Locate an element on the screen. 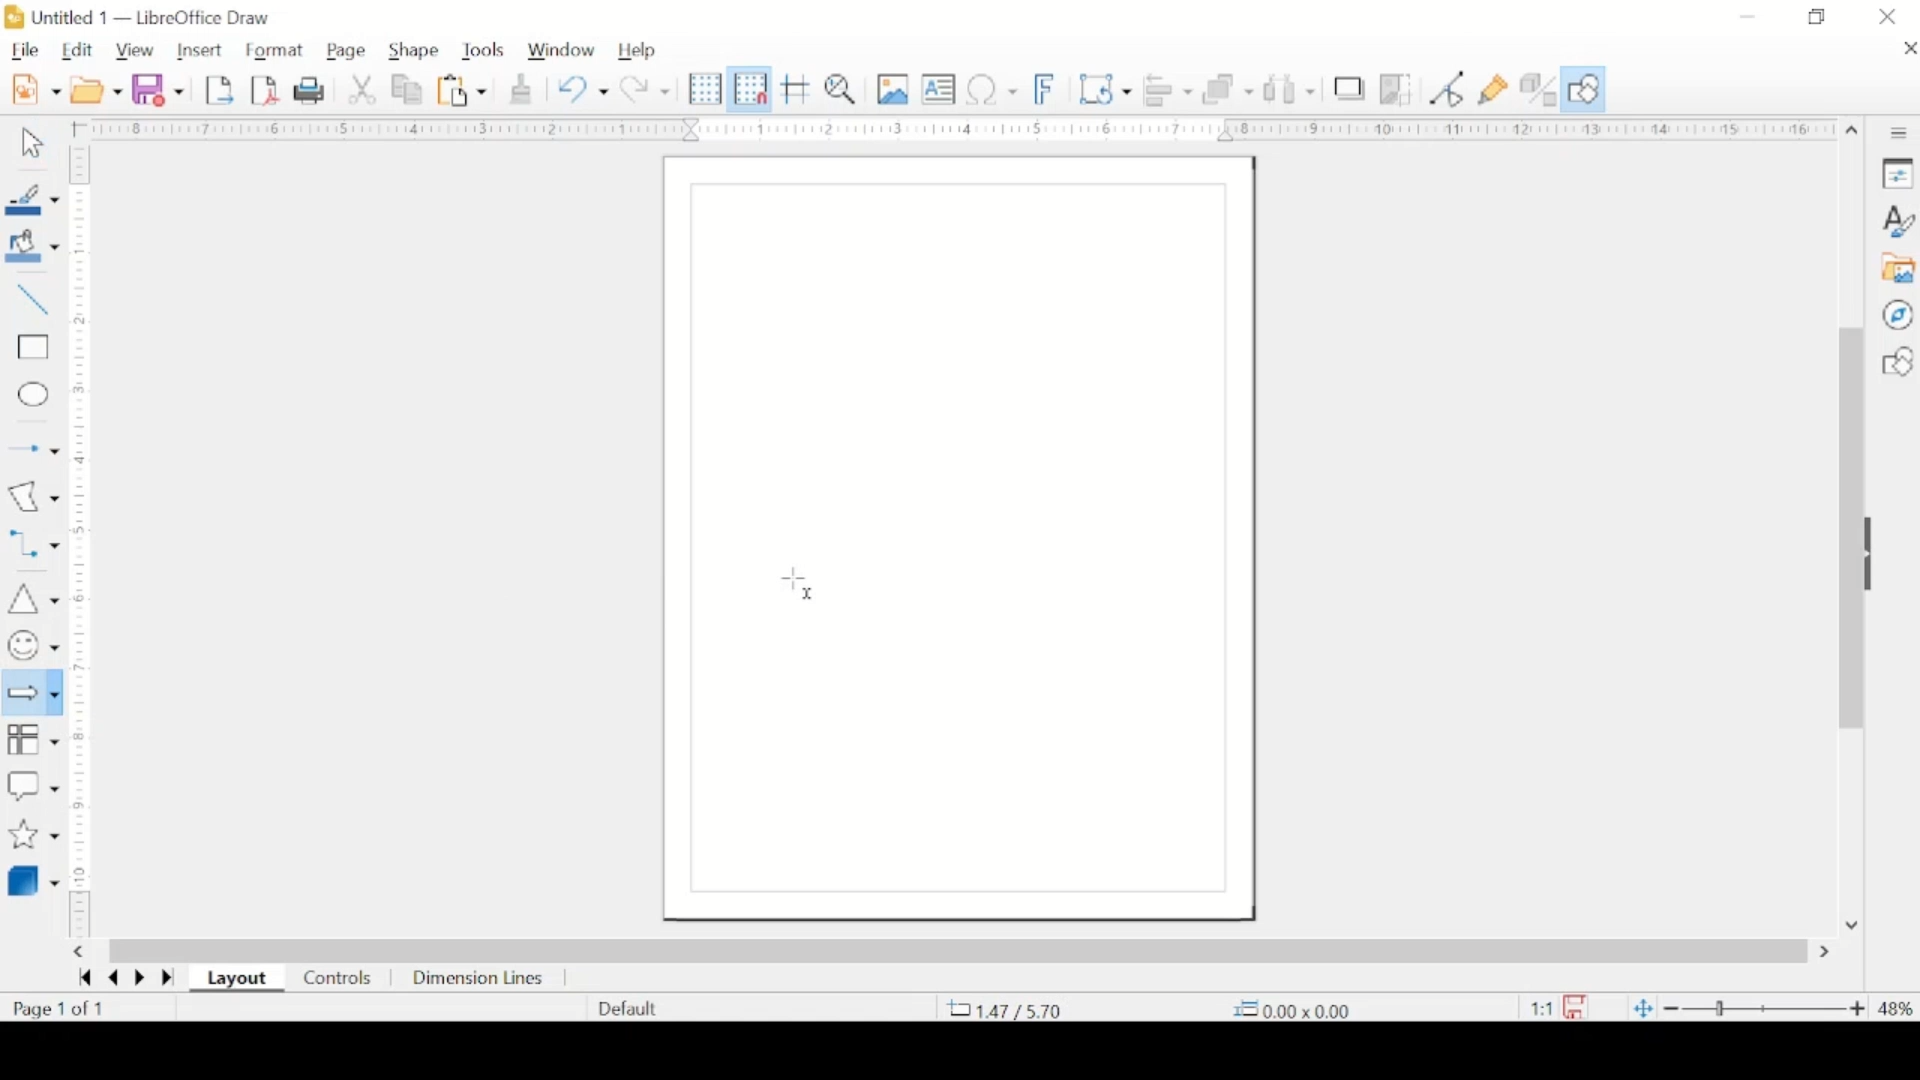 The image size is (1920, 1080). copy is located at coordinates (408, 89).